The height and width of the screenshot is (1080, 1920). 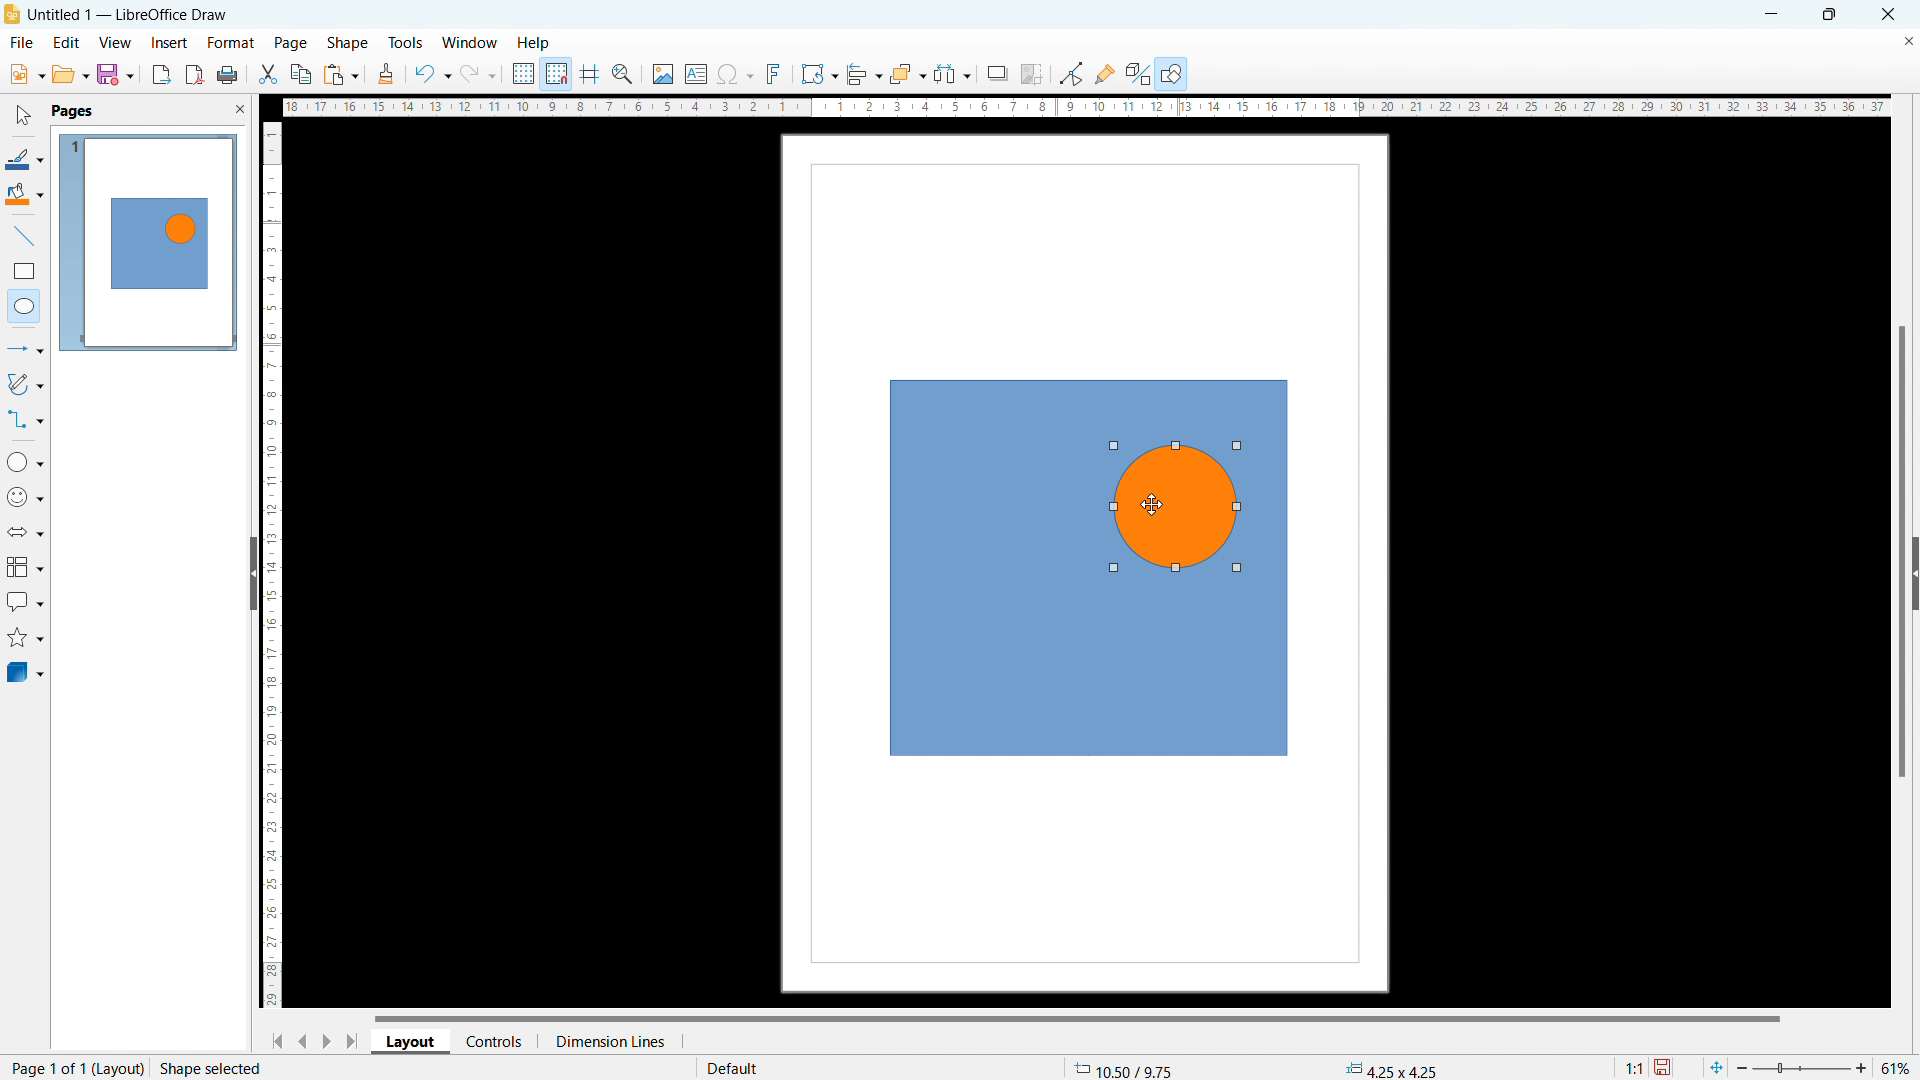 I want to click on view, so click(x=115, y=43).